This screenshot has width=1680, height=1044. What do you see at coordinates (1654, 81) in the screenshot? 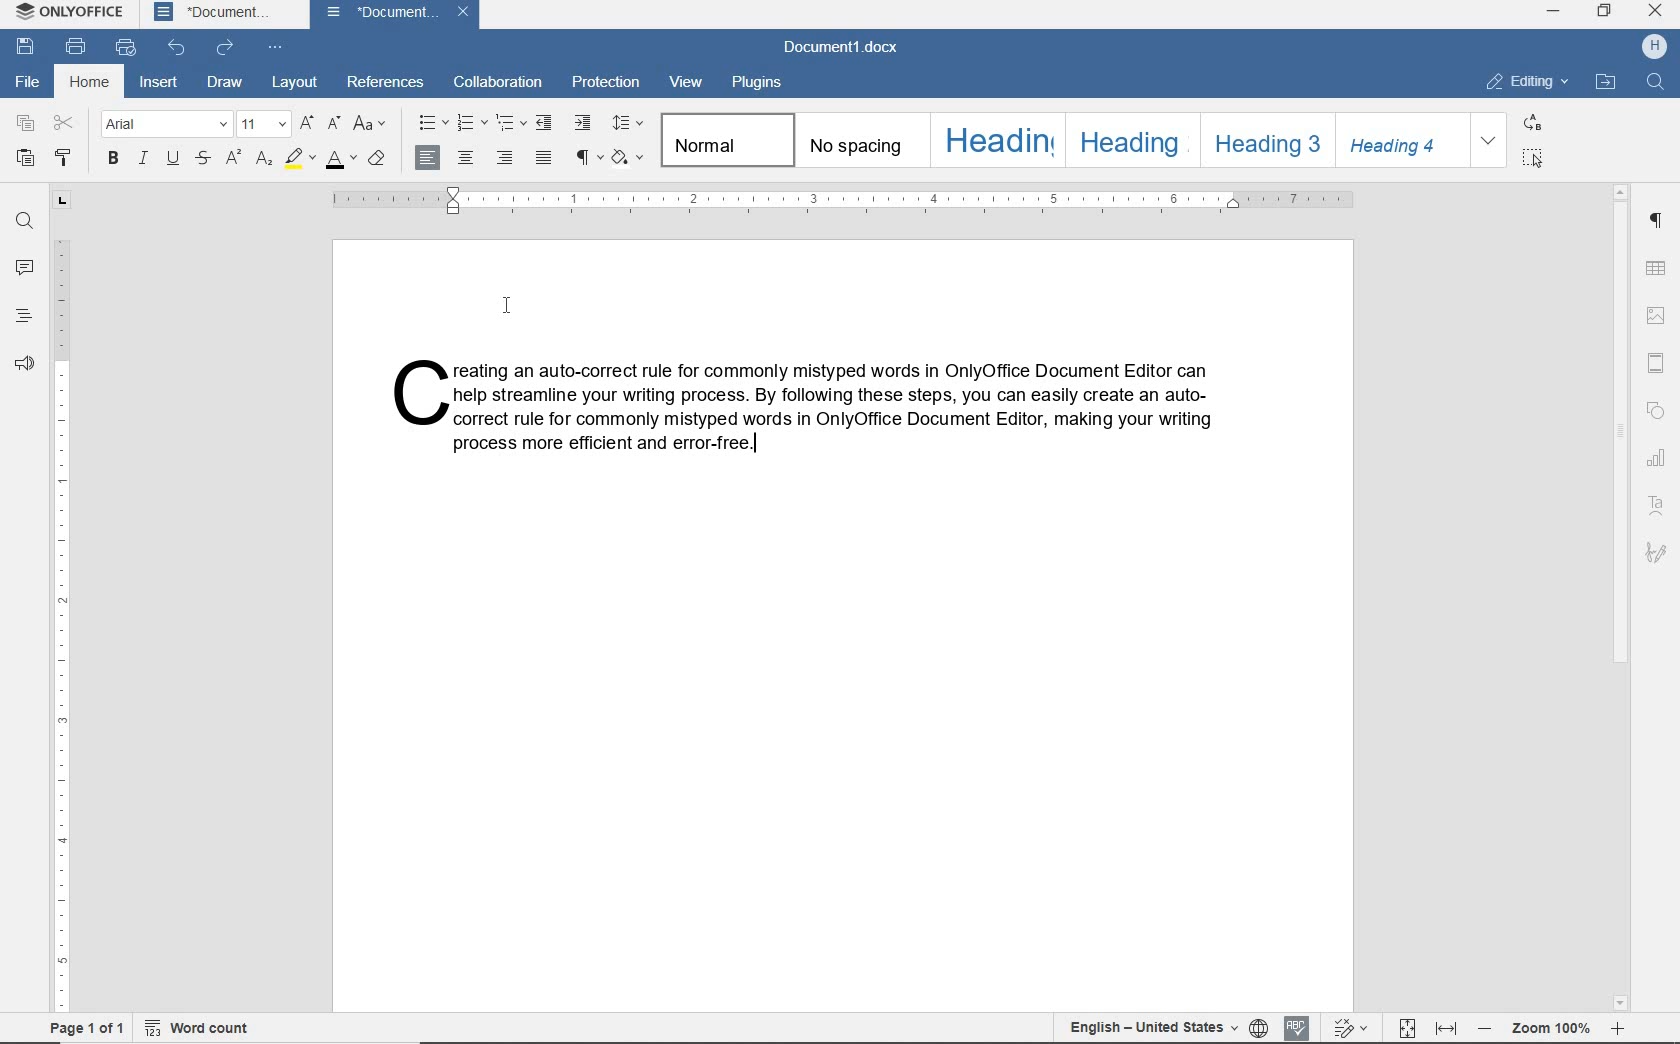
I see `Search` at bounding box center [1654, 81].